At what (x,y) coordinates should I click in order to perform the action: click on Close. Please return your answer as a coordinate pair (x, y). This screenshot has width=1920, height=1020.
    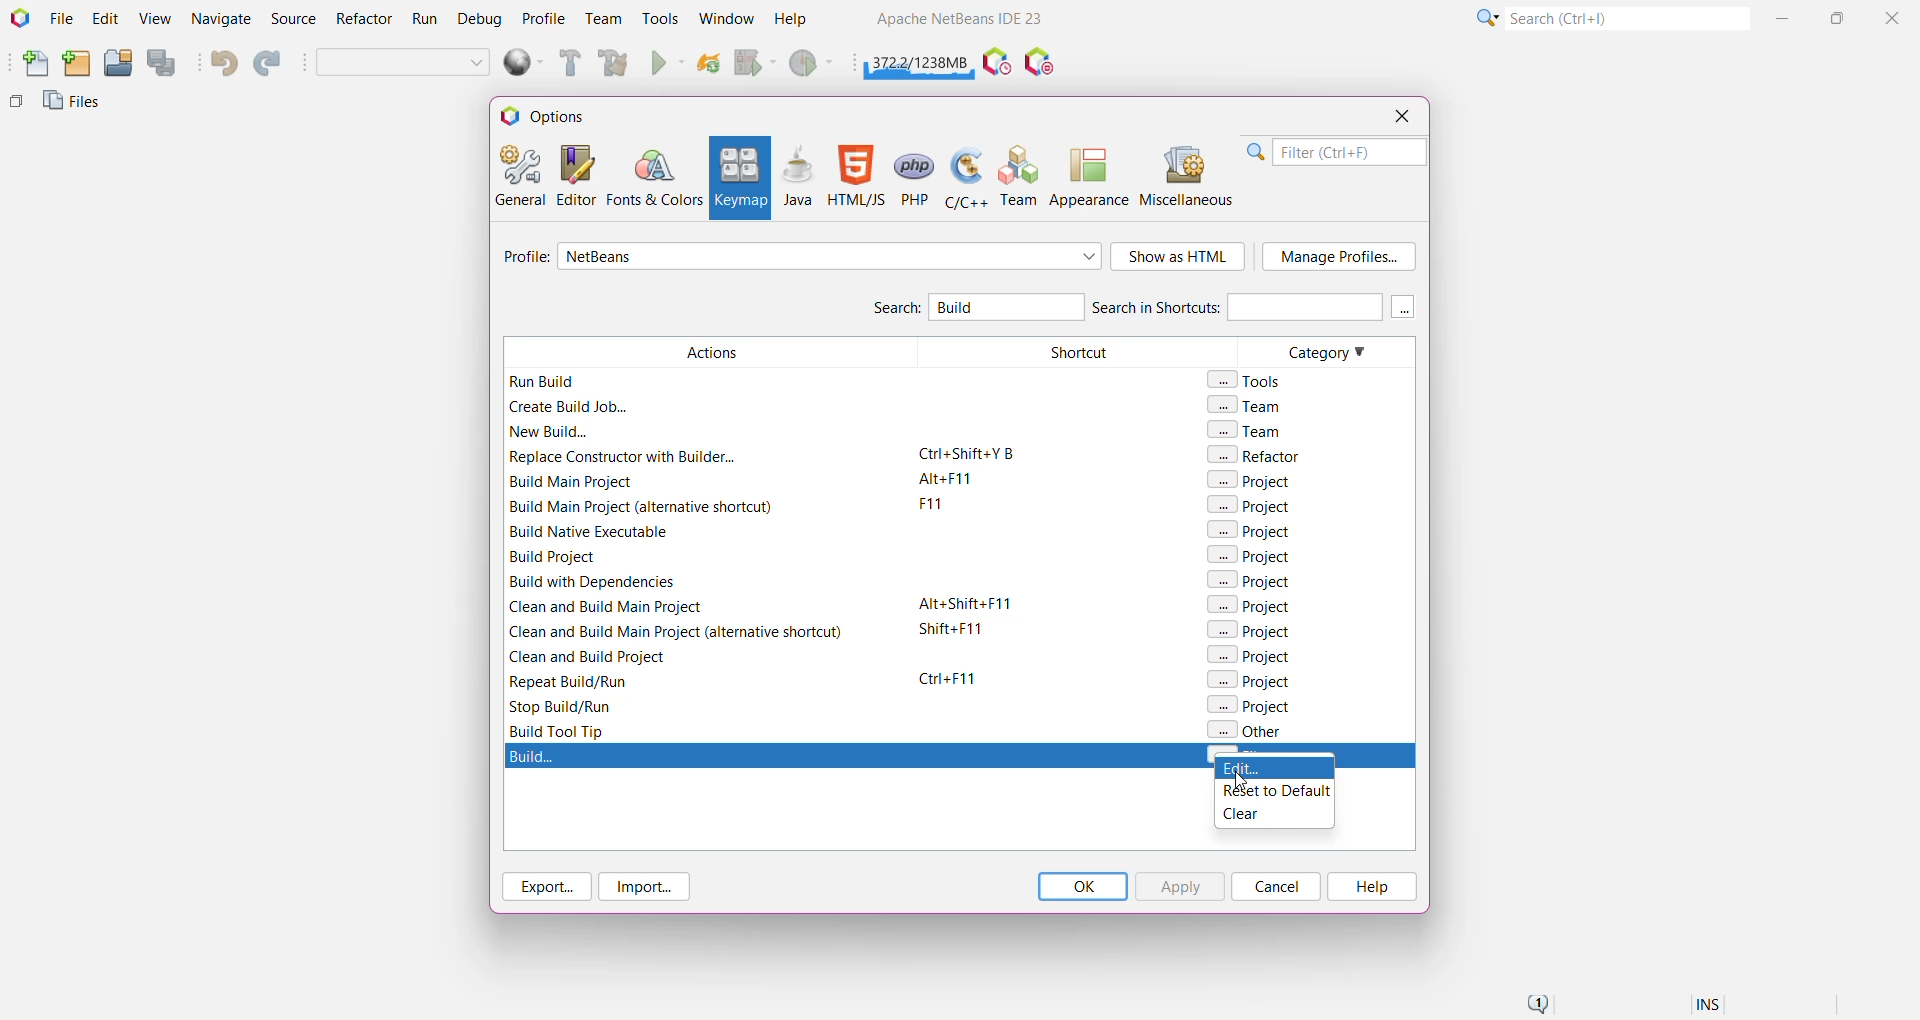
    Looking at the image, I should click on (1895, 17).